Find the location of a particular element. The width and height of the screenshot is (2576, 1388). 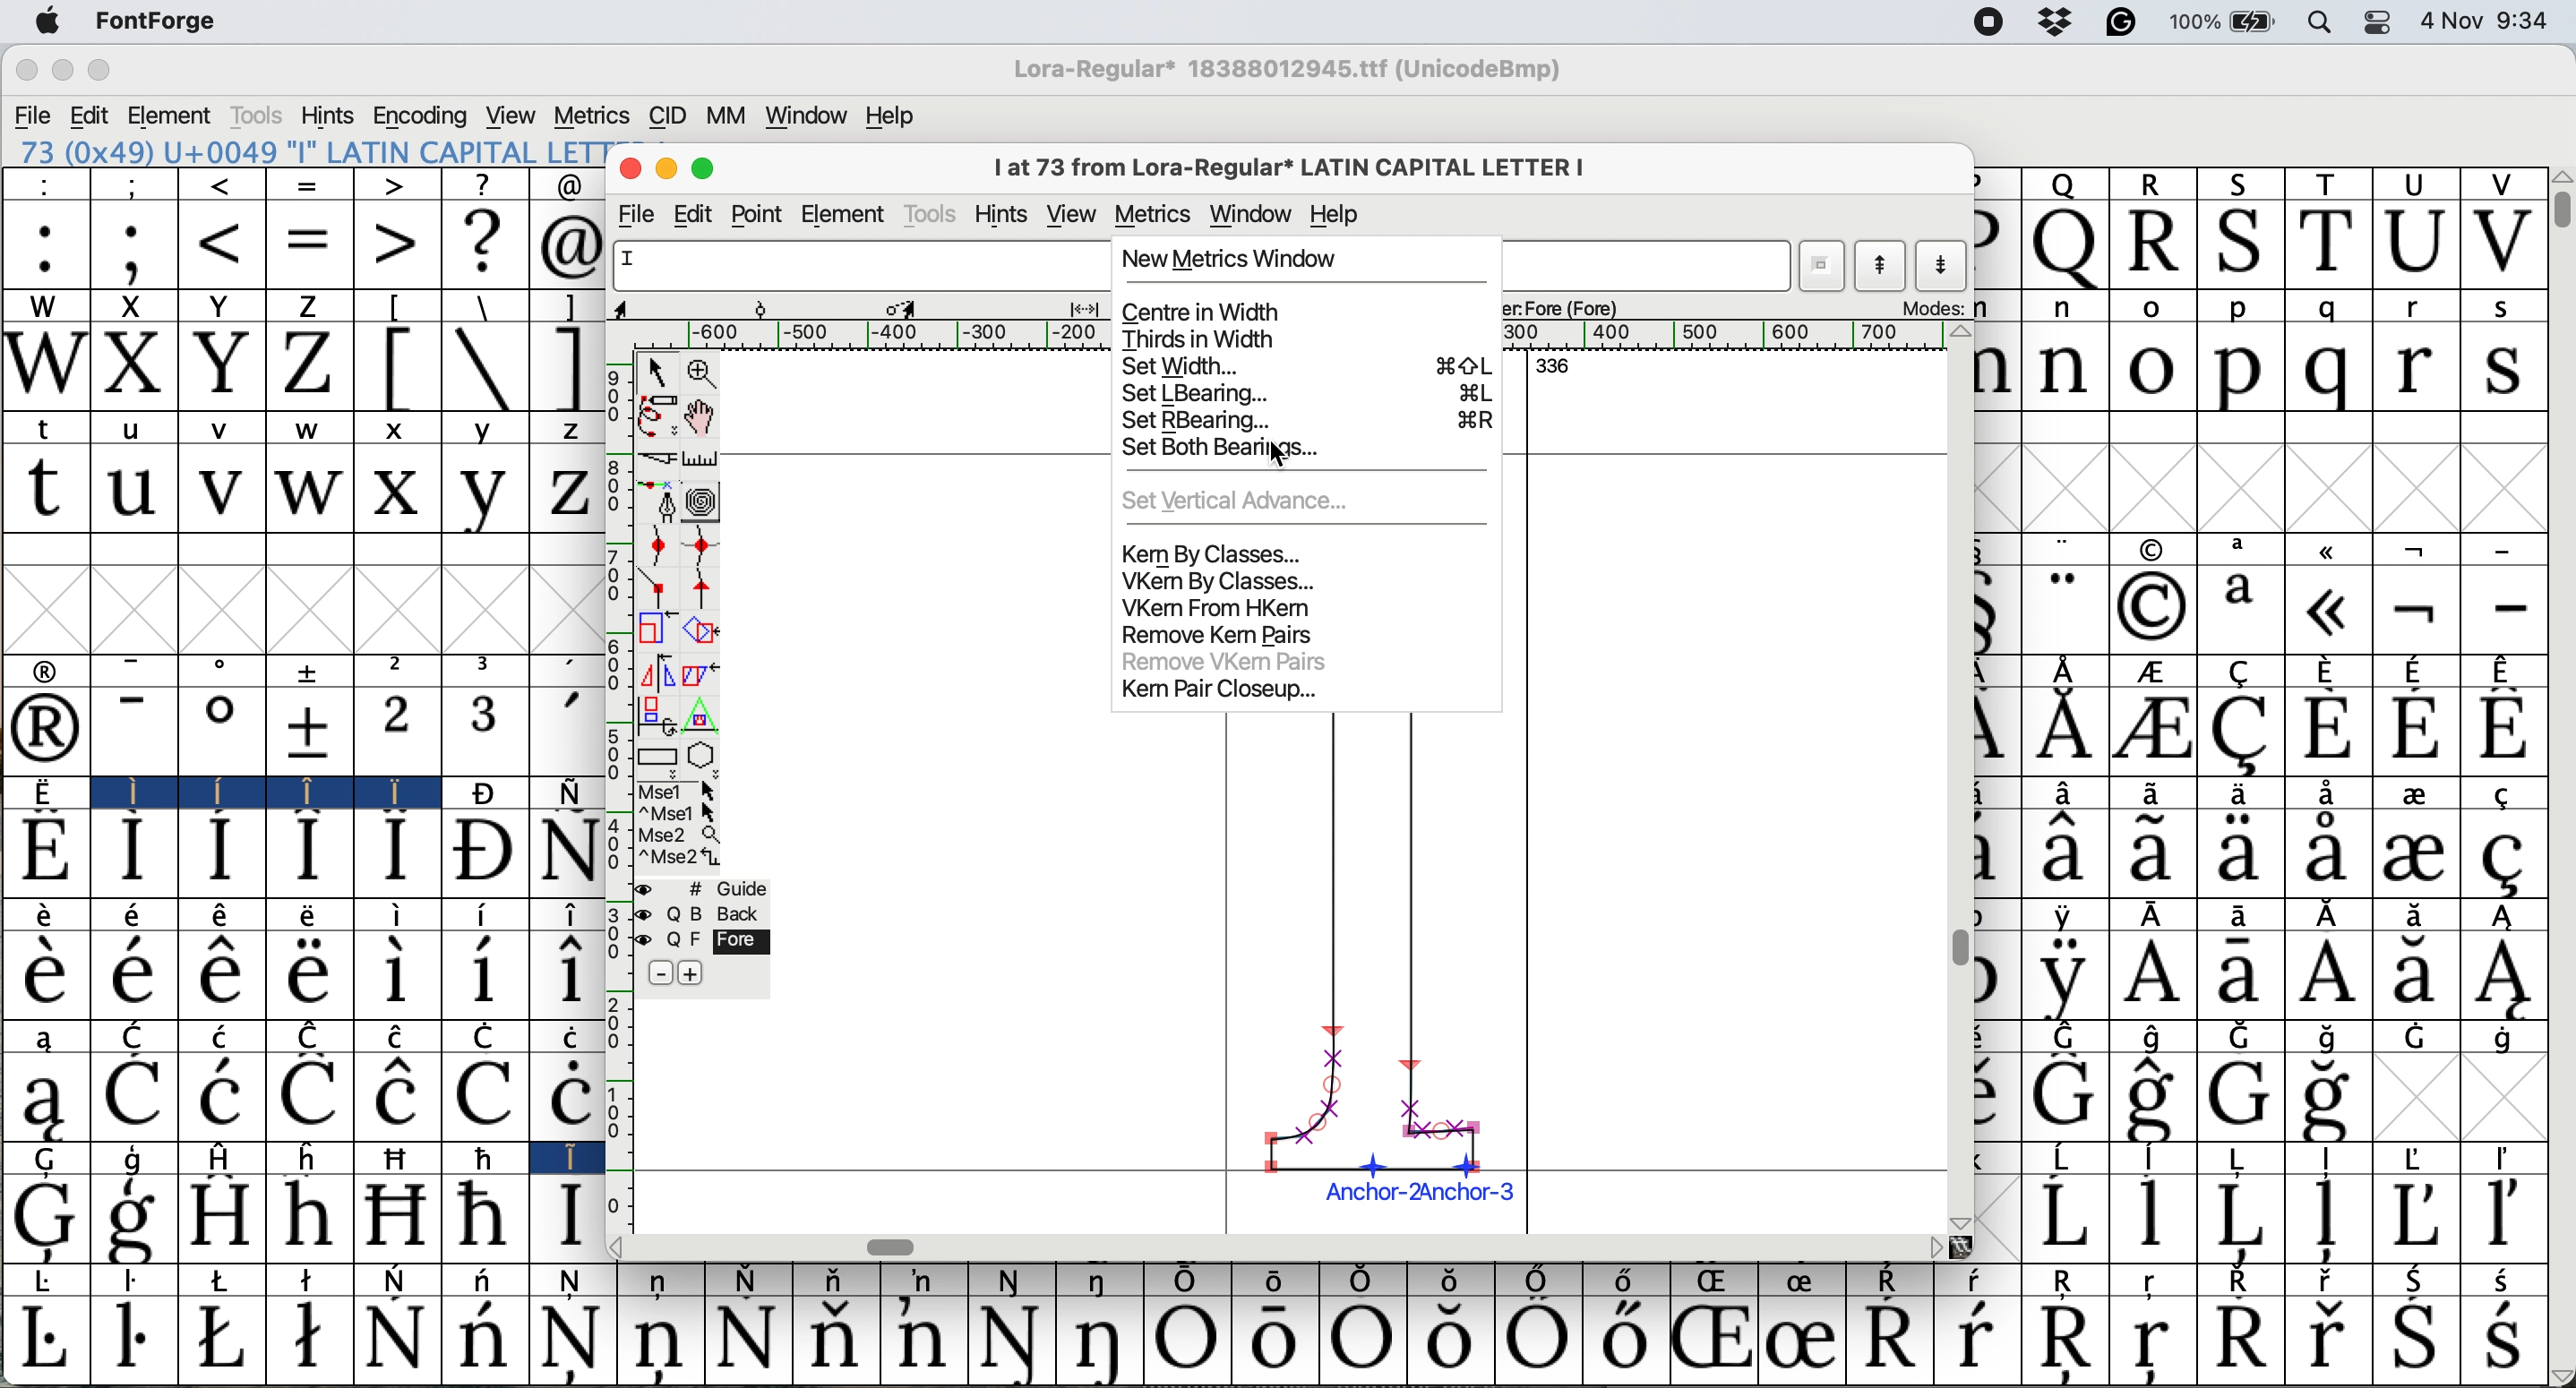

Symbol is located at coordinates (1804, 1338).